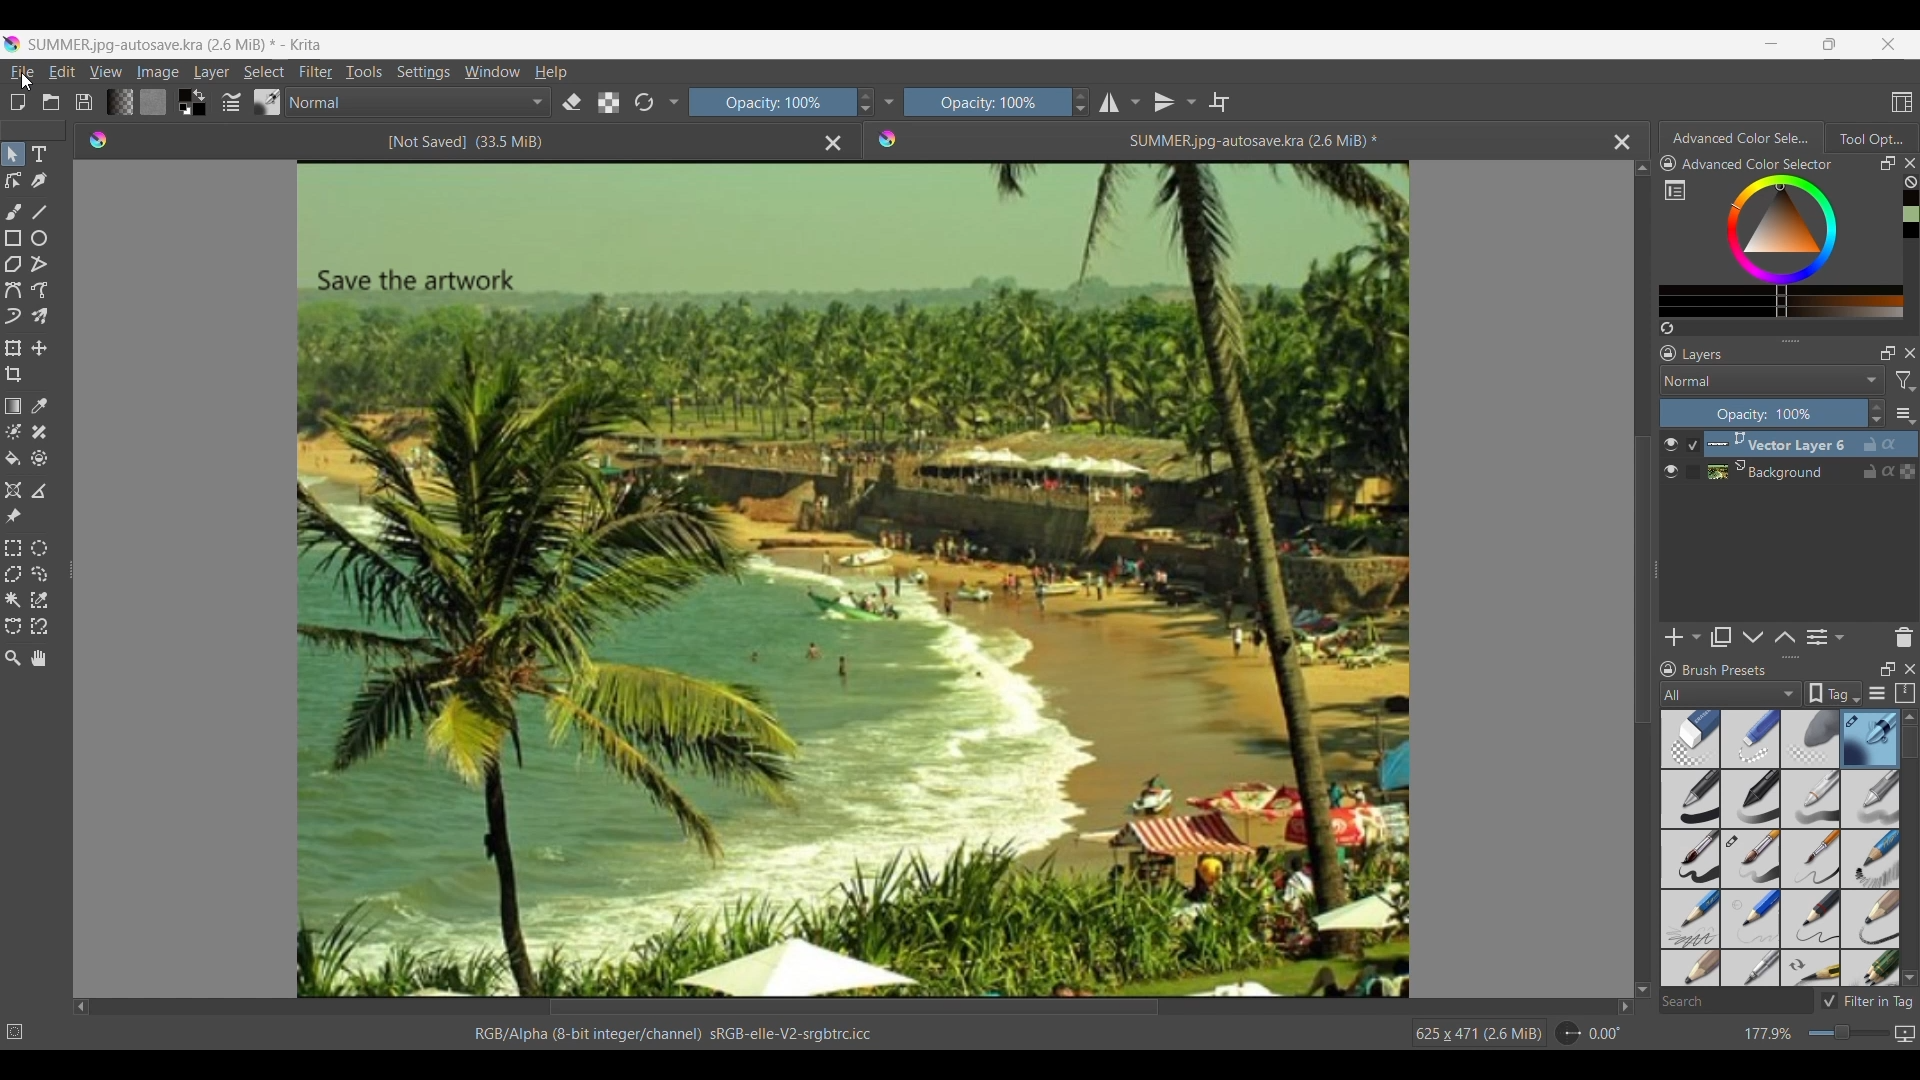 This screenshot has height=1080, width=1920. What do you see at coordinates (1888, 44) in the screenshot?
I see `Close interface` at bounding box center [1888, 44].